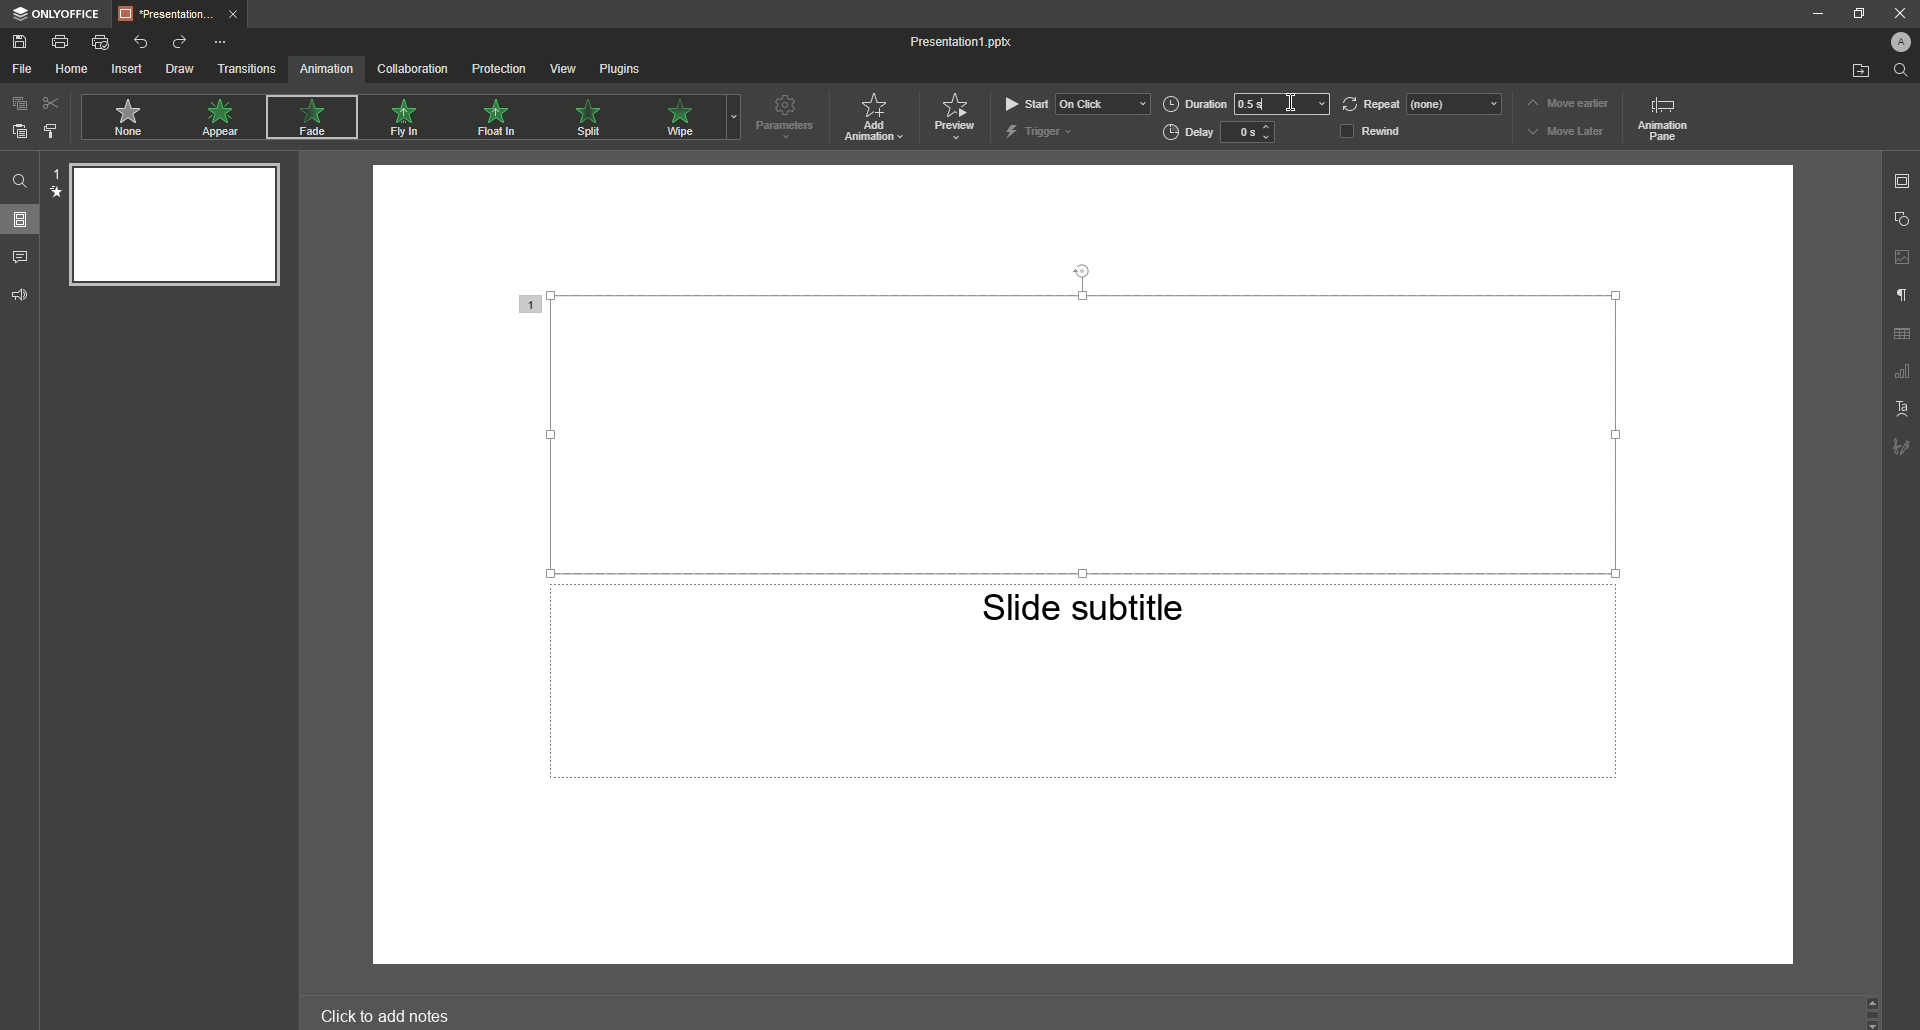 This screenshot has height=1030, width=1920. What do you see at coordinates (247, 68) in the screenshot?
I see `Transitions` at bounding box center [247, 68].